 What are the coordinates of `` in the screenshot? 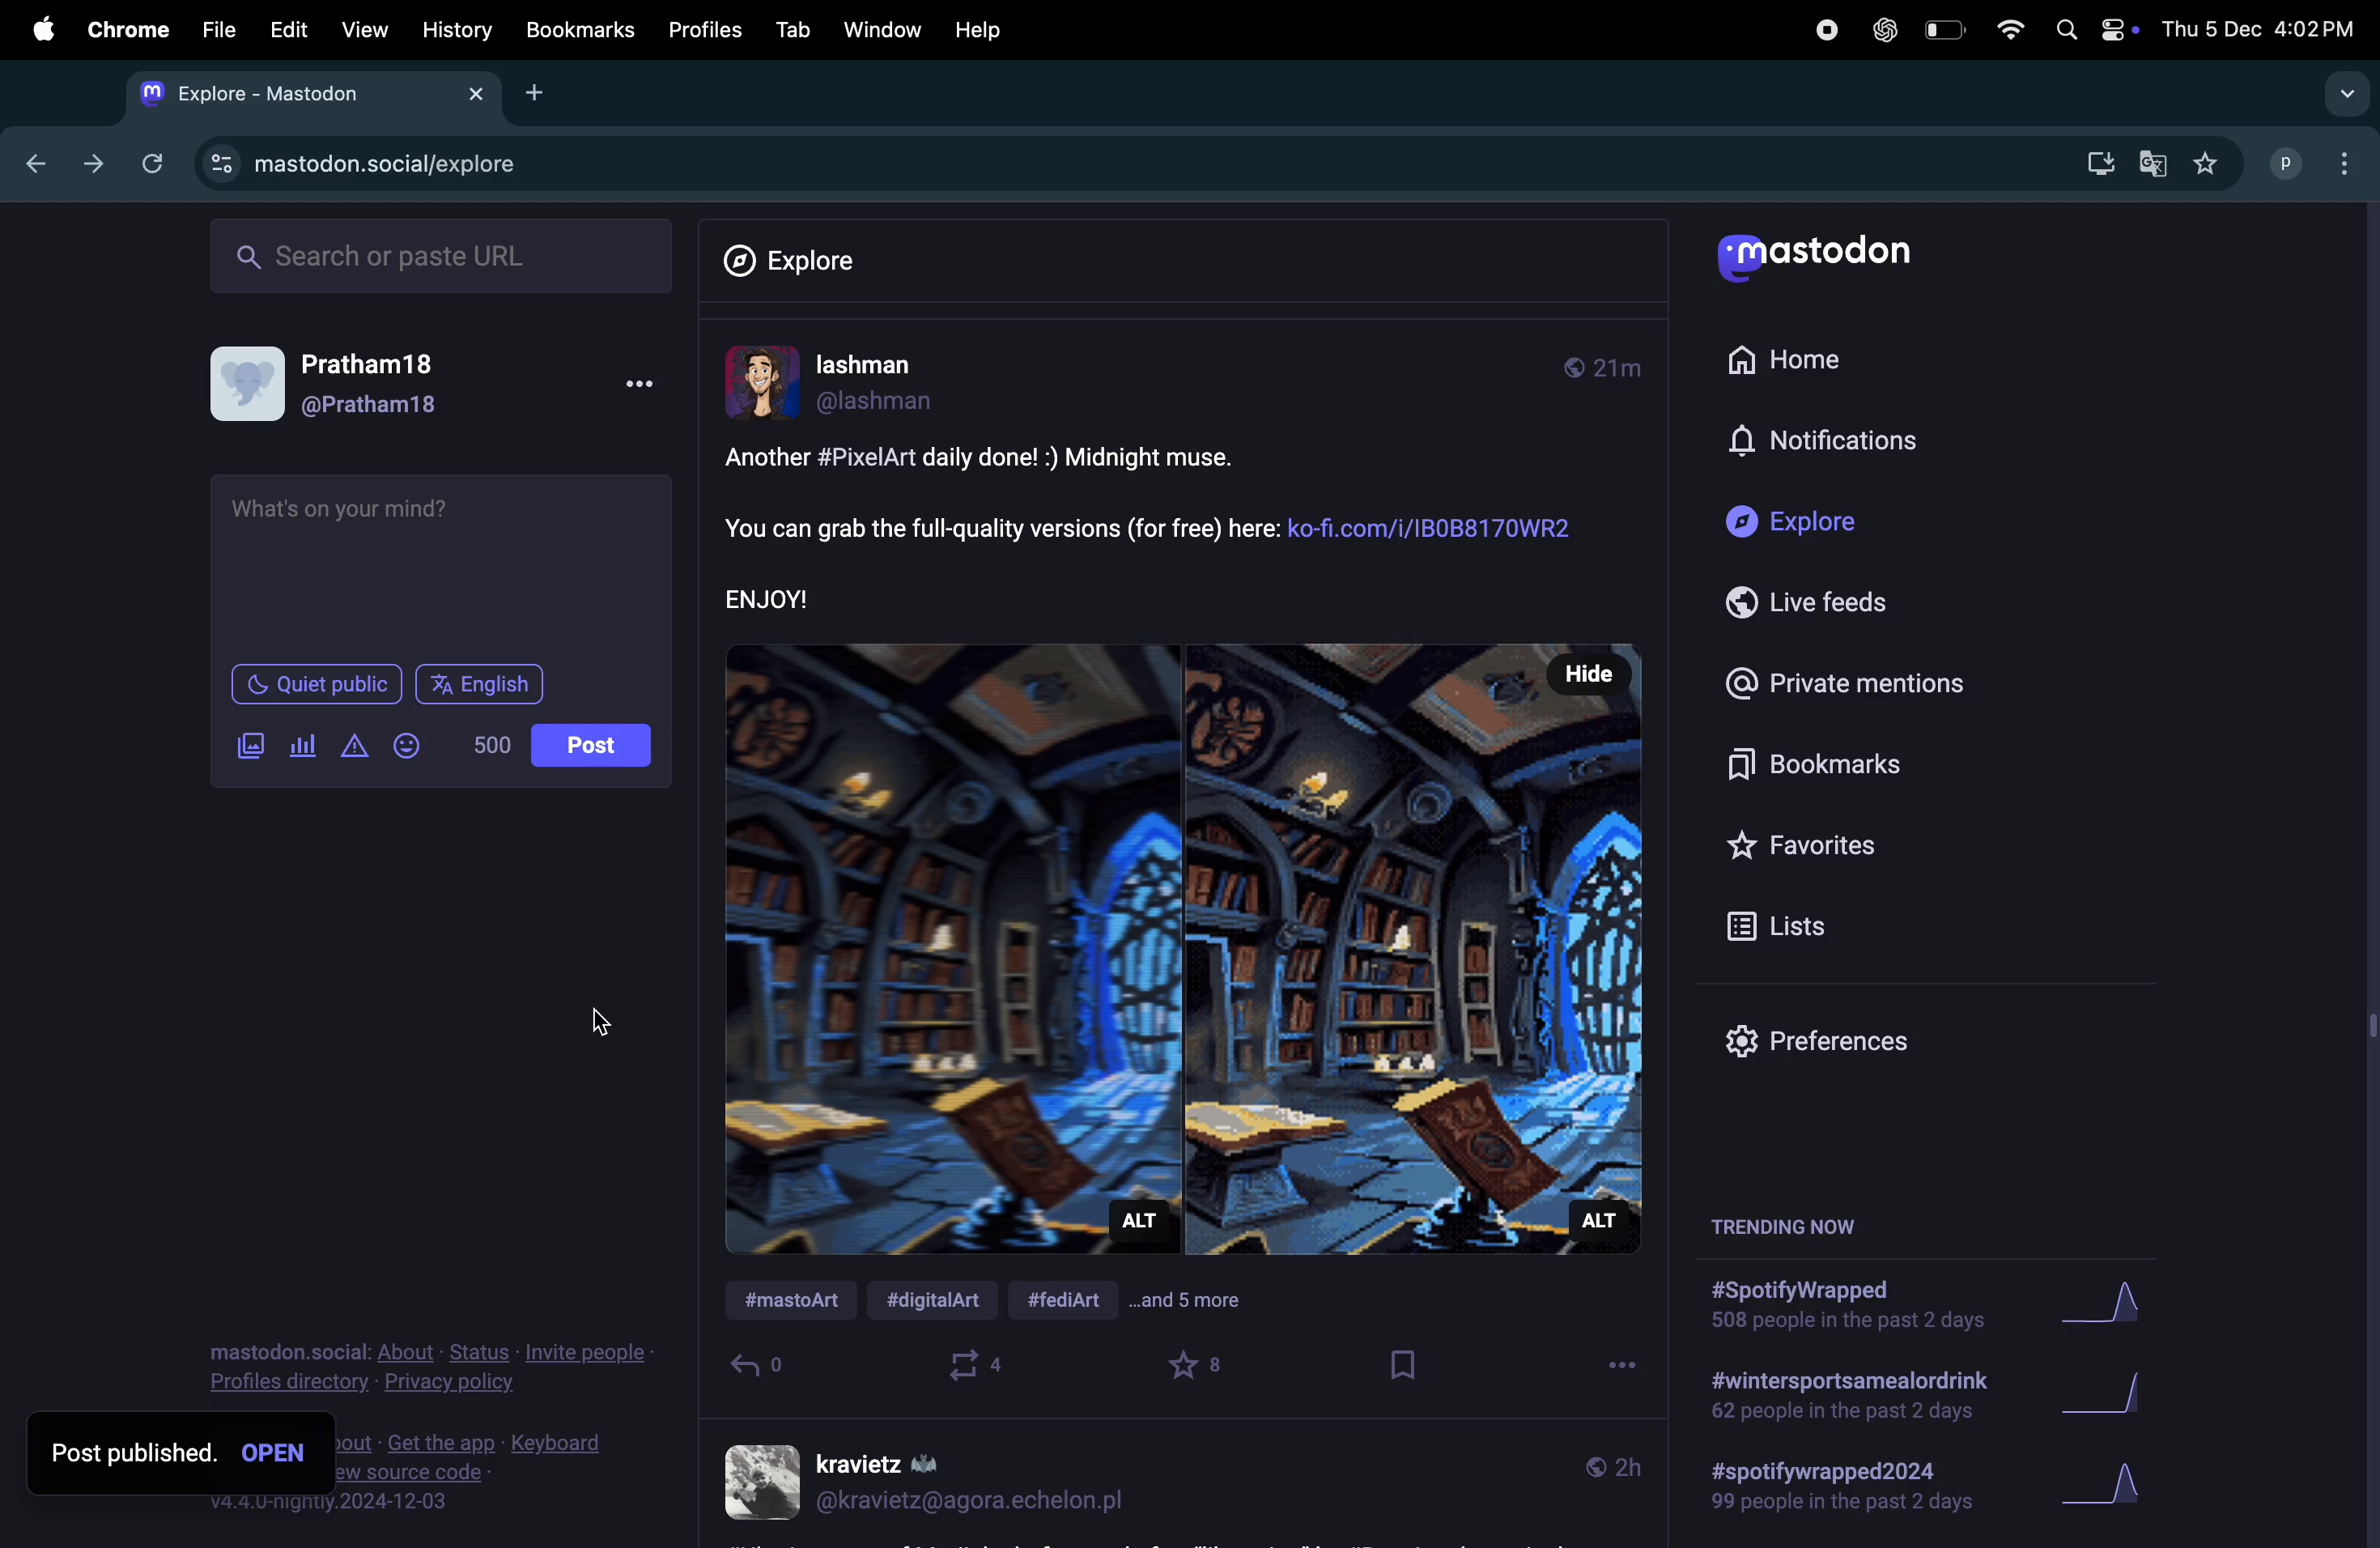 It's located at (355, 390).